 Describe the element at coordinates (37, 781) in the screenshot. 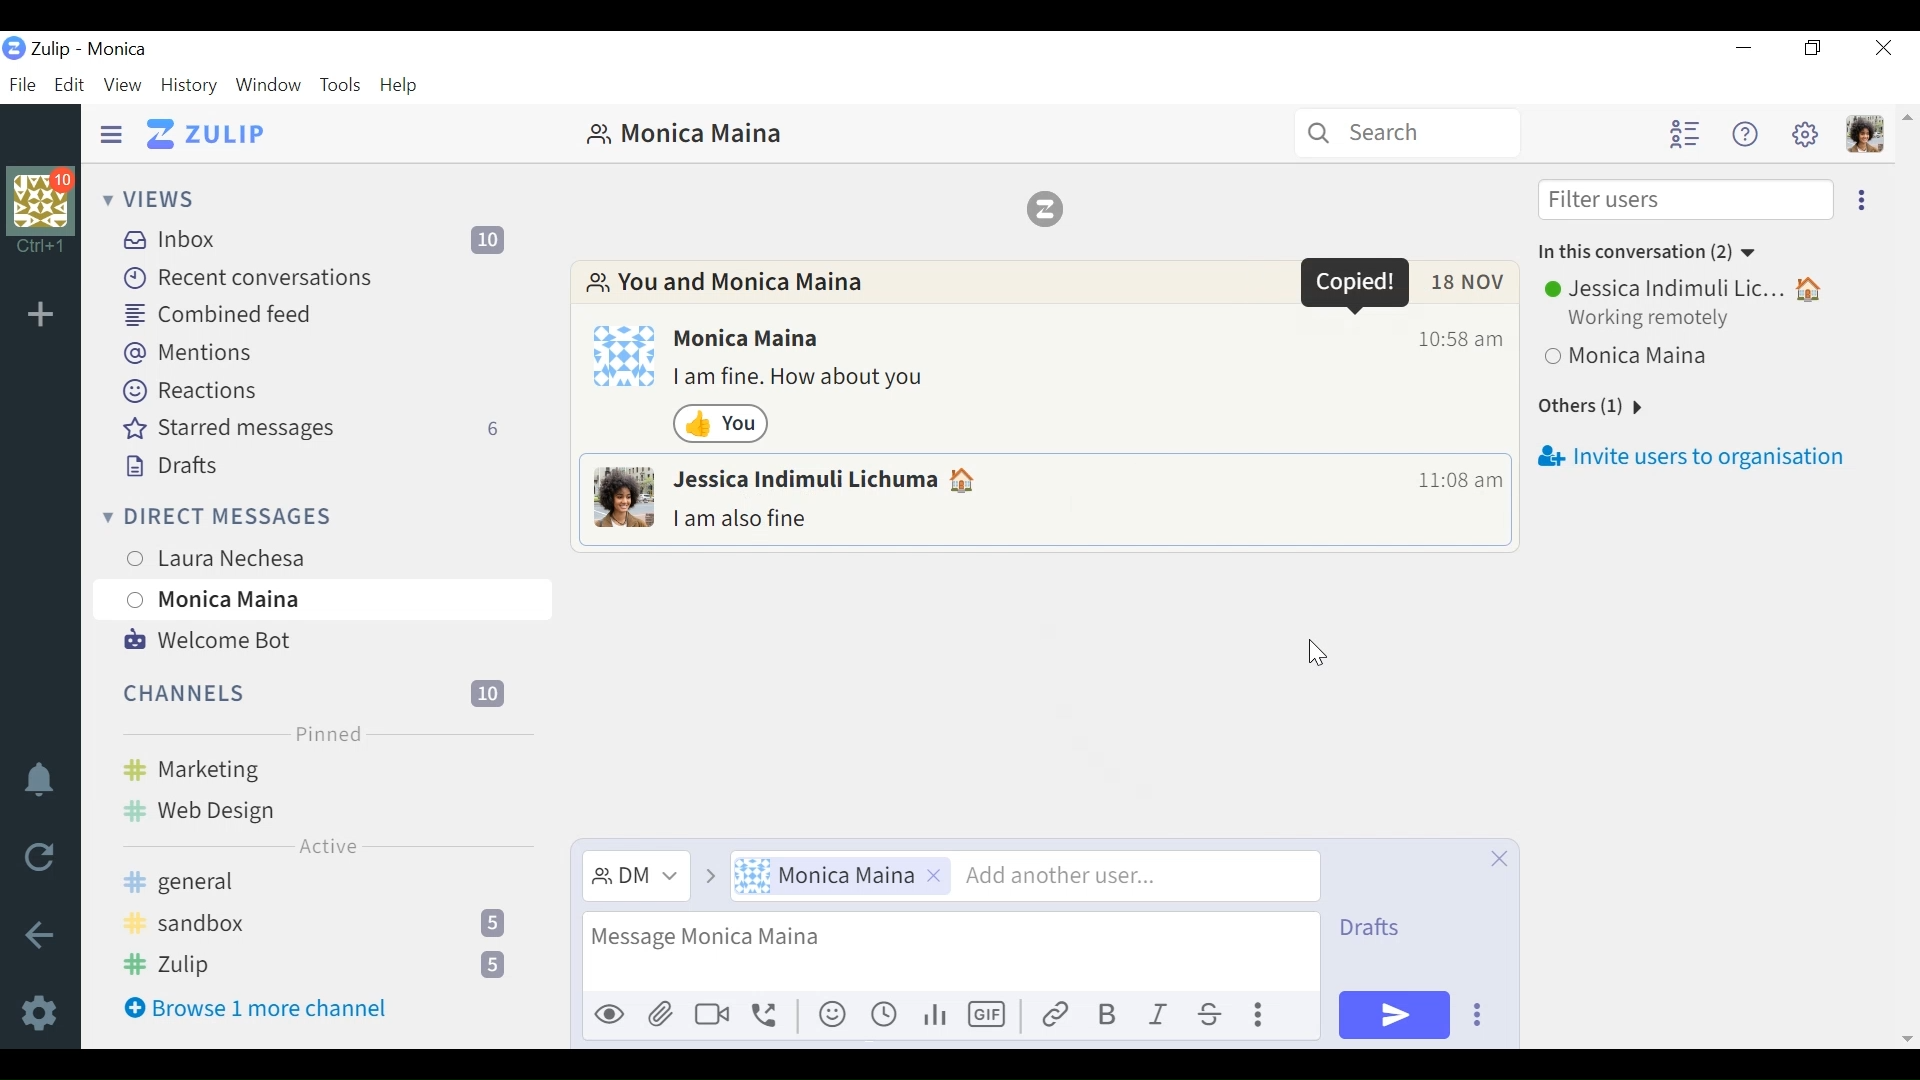

I see `Notification` at that location.